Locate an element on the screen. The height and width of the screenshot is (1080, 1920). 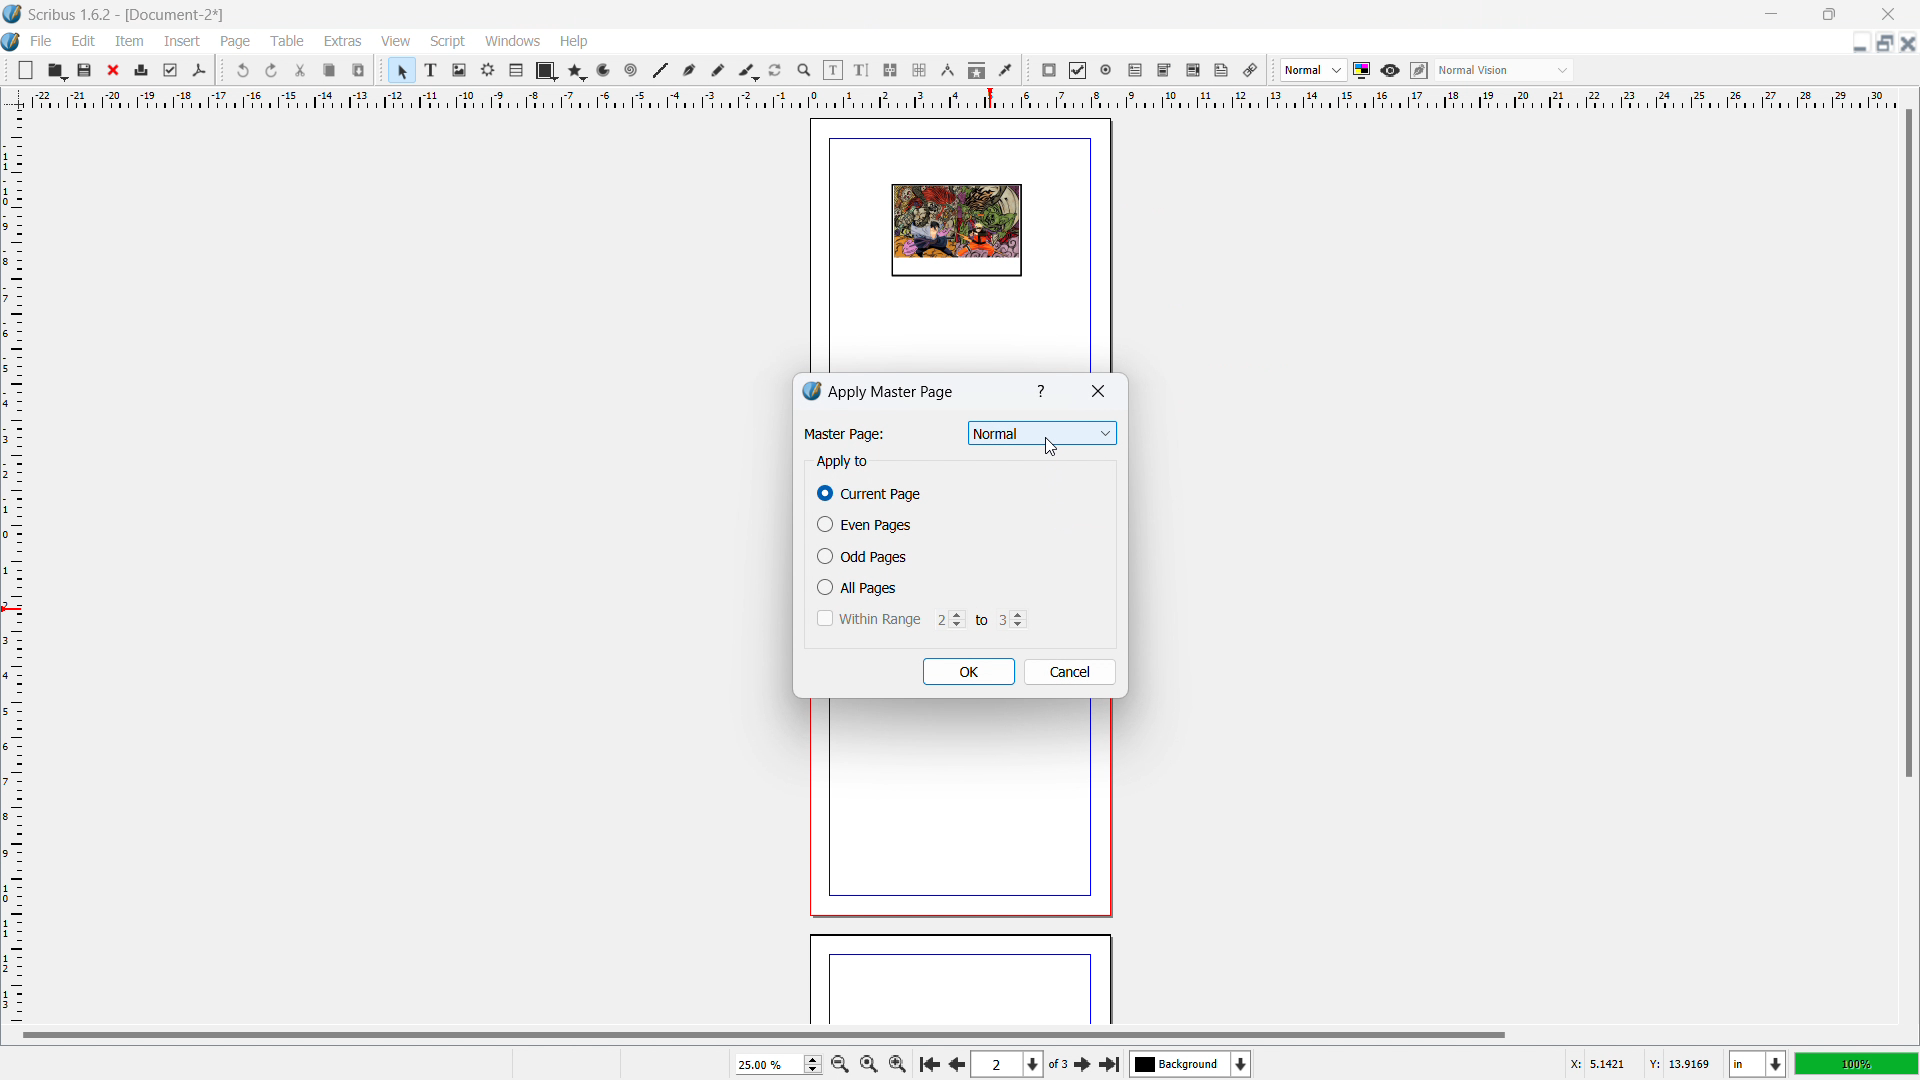
move toolbox is located at coordinates (7, 68).